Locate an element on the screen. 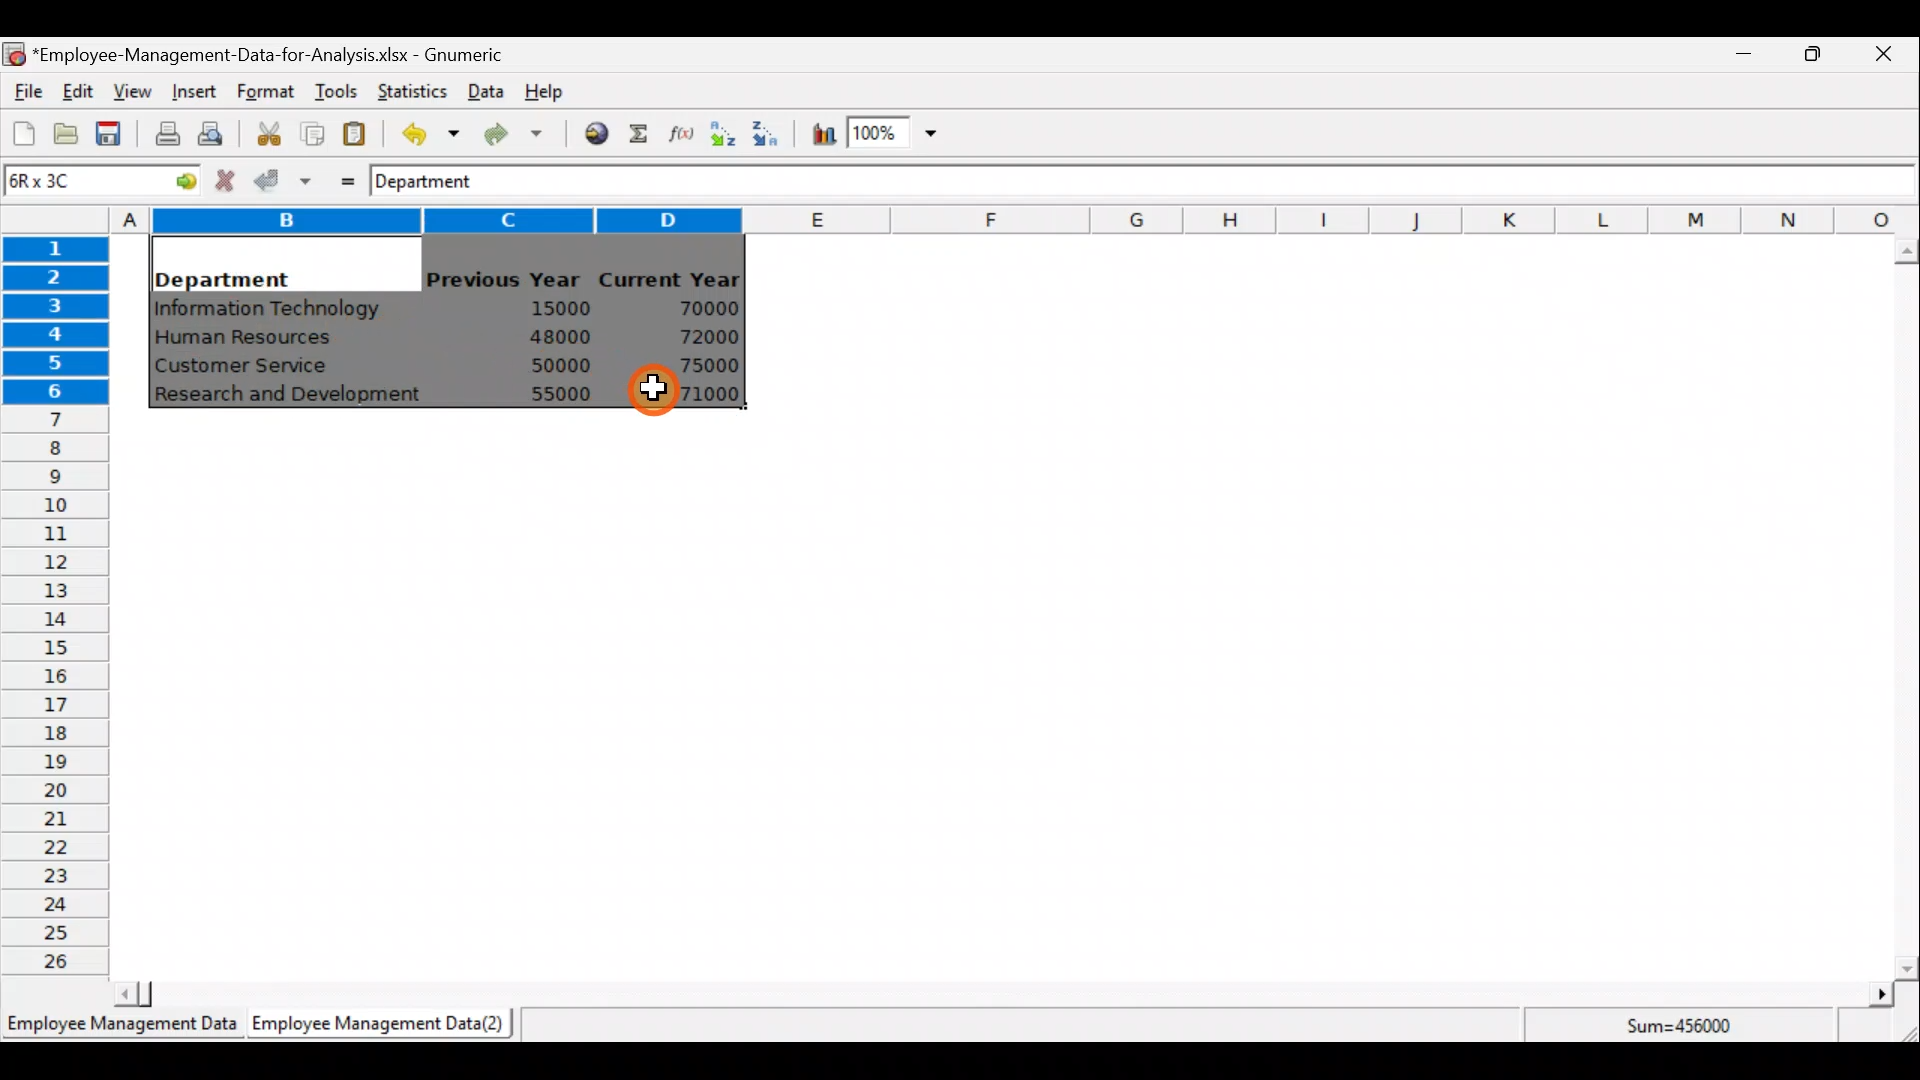 Image resolution: width=1920 pixels, height=1080 pixels. Redo undone action is located at coordinates (509, 134).